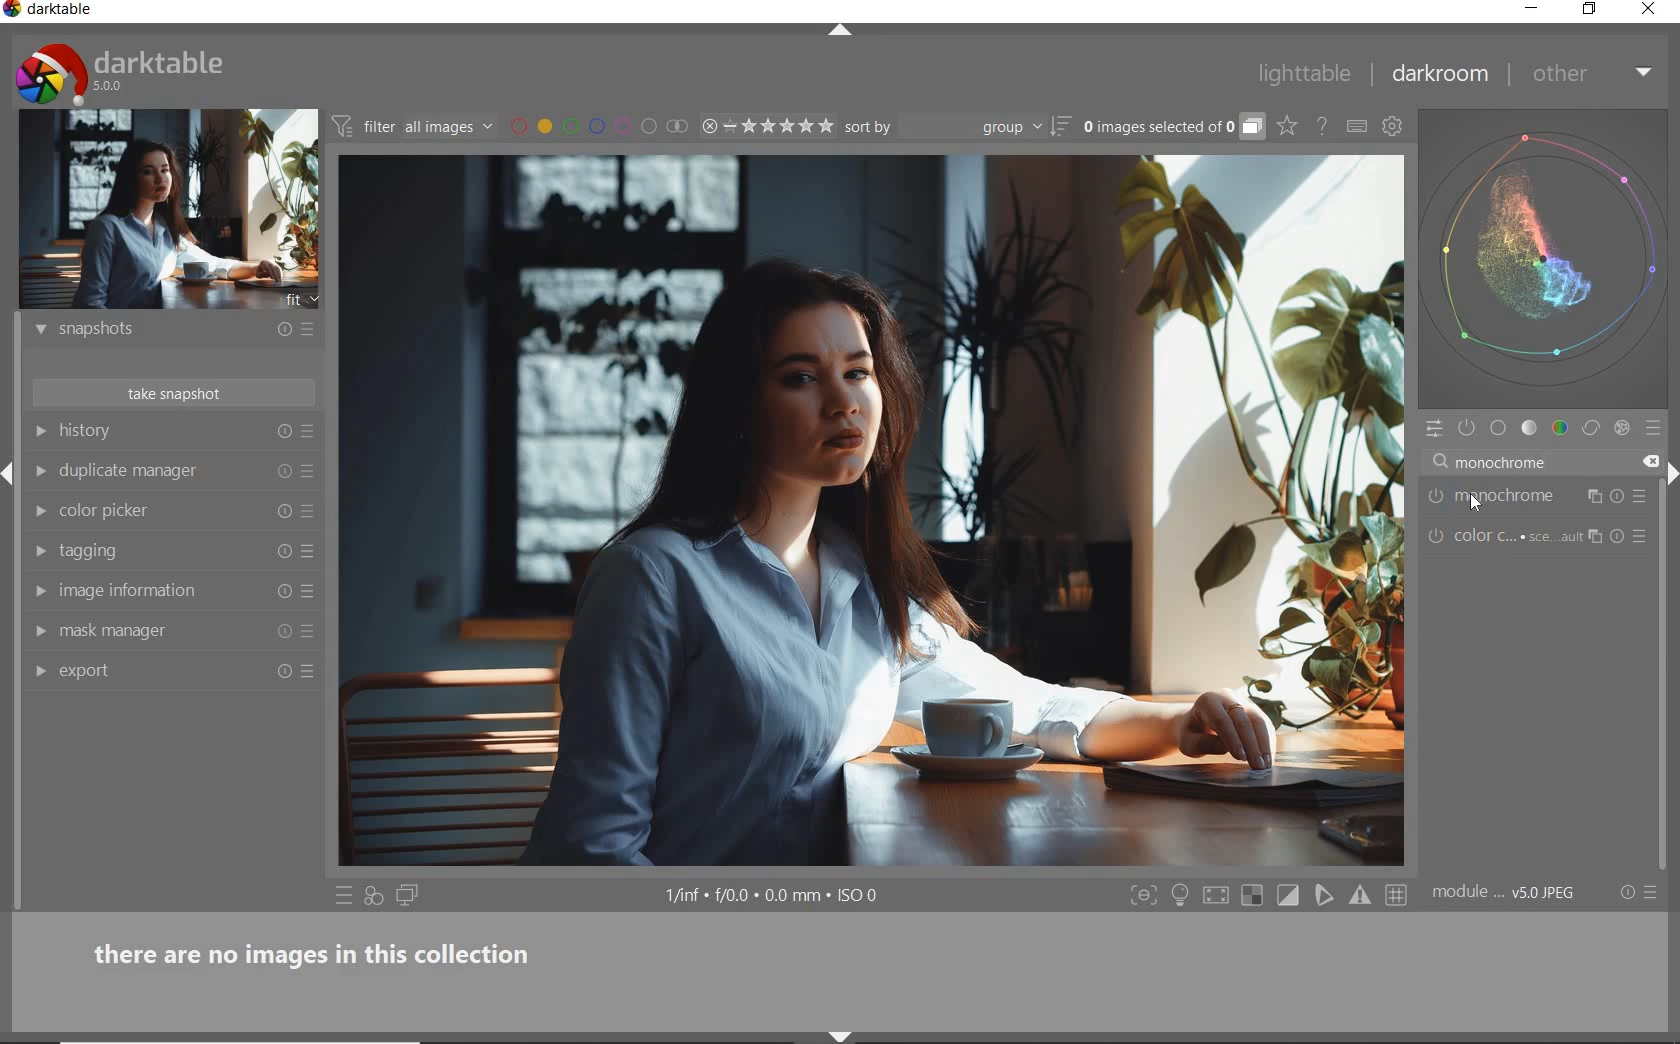 Image resolution: width=1680 pixels, height=1044 pixels. Describe the element at coordinates (849, 31) in the screenshot. I see `expand/collapse` at that location.